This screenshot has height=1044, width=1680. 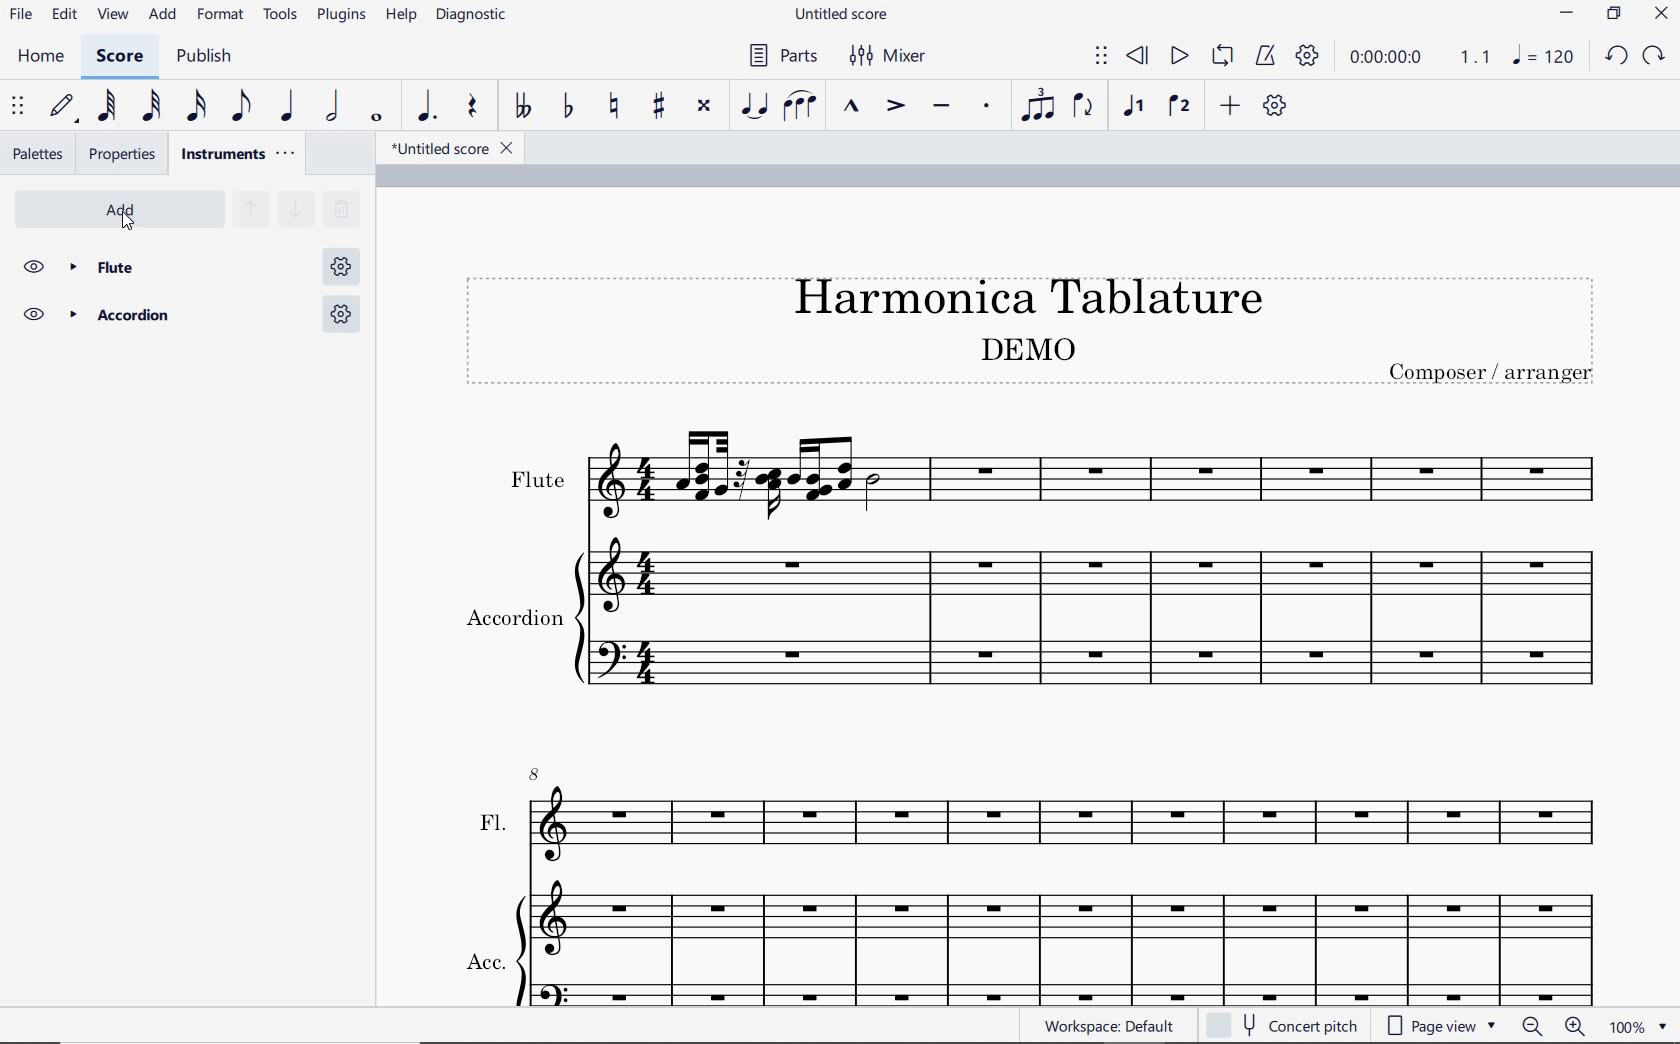 I want to click on toggle sharp, so click(x=658, y=107).